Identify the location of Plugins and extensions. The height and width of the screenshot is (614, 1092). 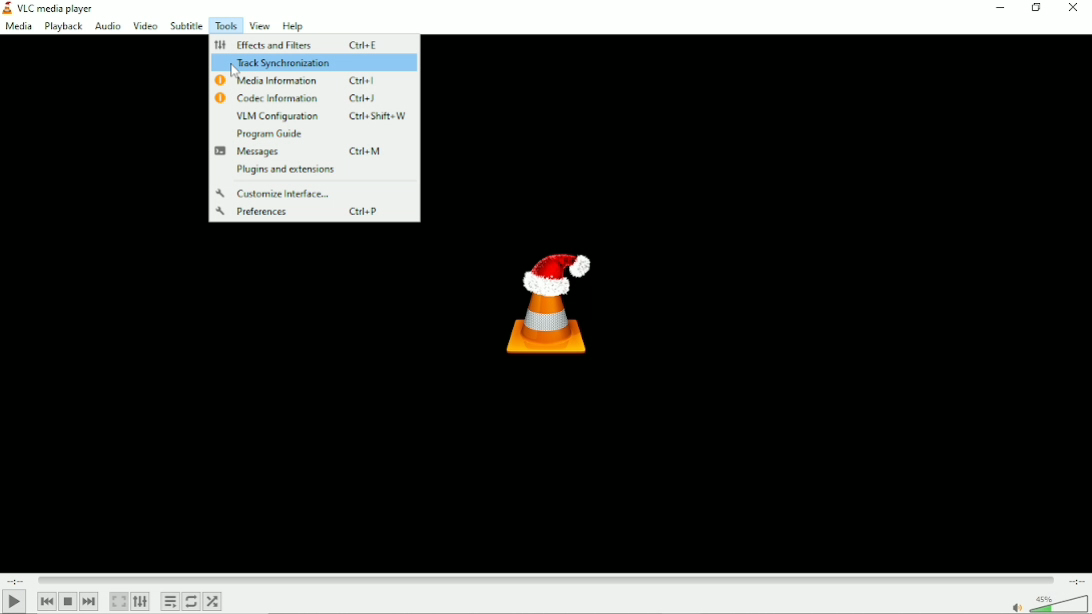
(285, 170).